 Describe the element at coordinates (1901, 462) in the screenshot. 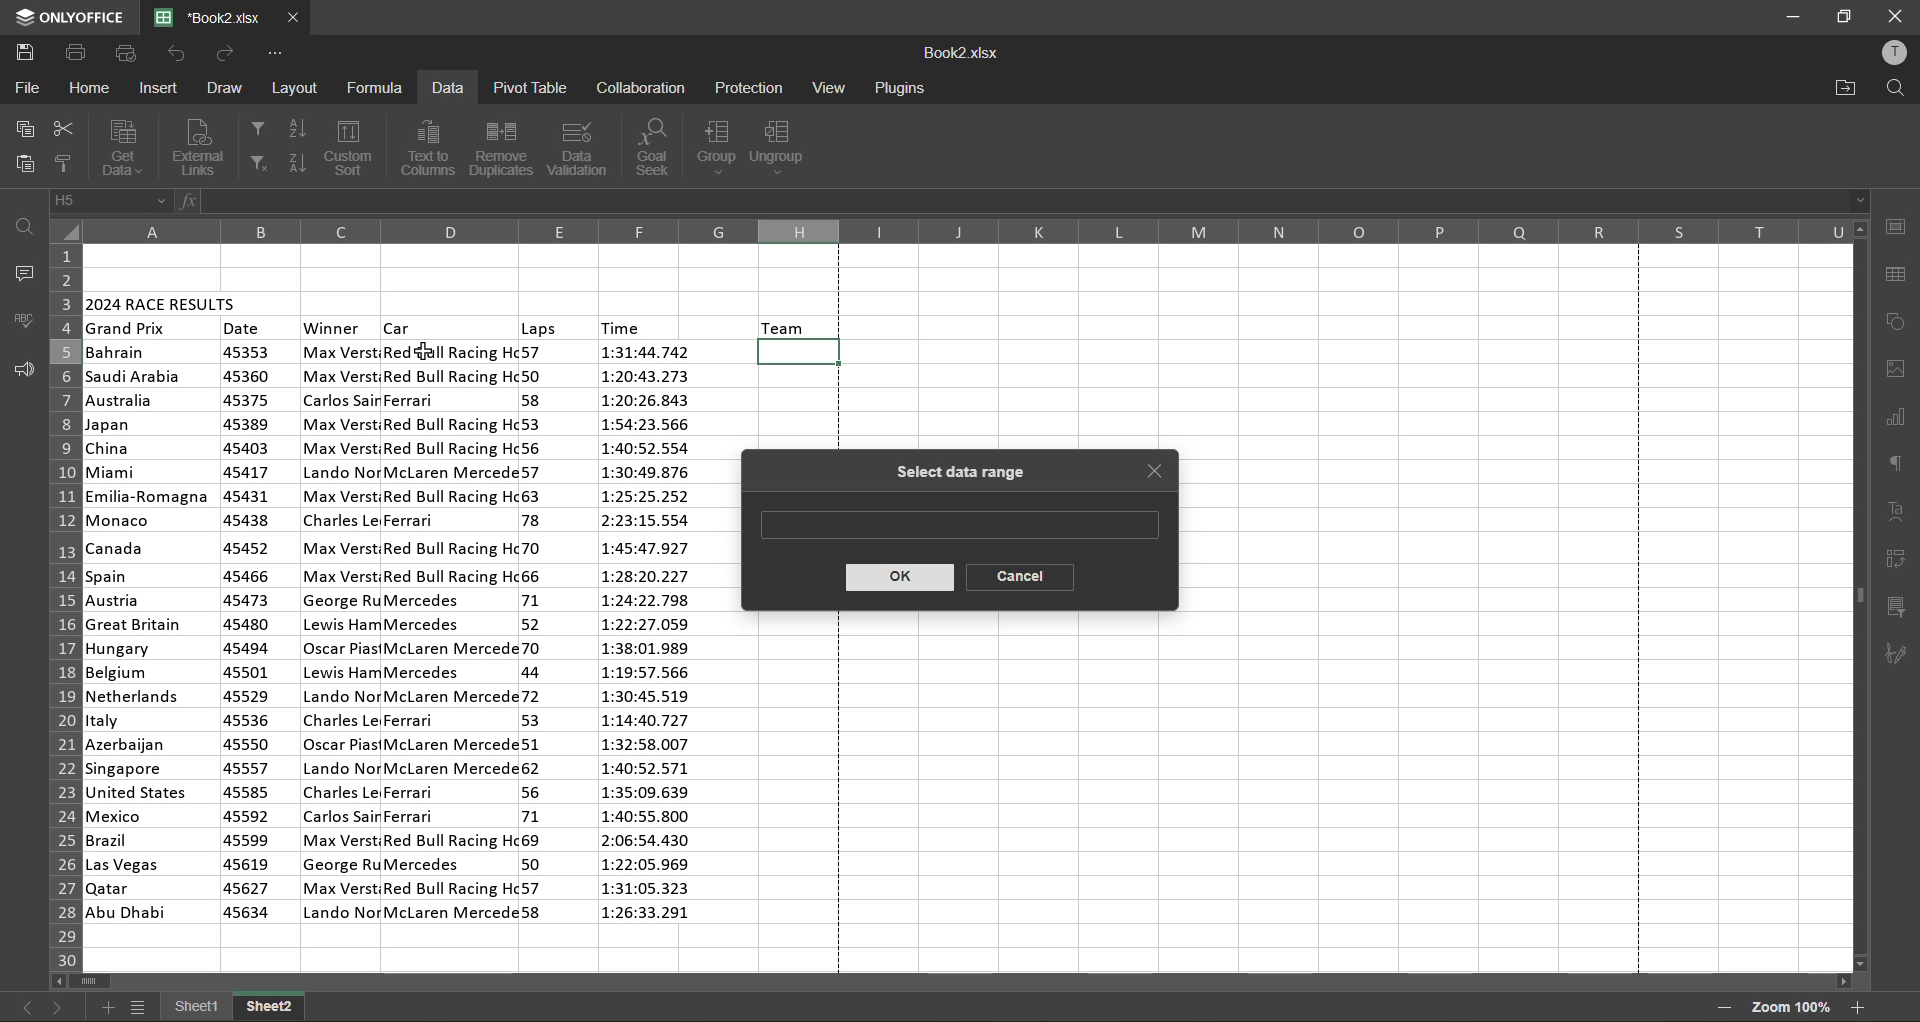

I see `paragraph` at that location.